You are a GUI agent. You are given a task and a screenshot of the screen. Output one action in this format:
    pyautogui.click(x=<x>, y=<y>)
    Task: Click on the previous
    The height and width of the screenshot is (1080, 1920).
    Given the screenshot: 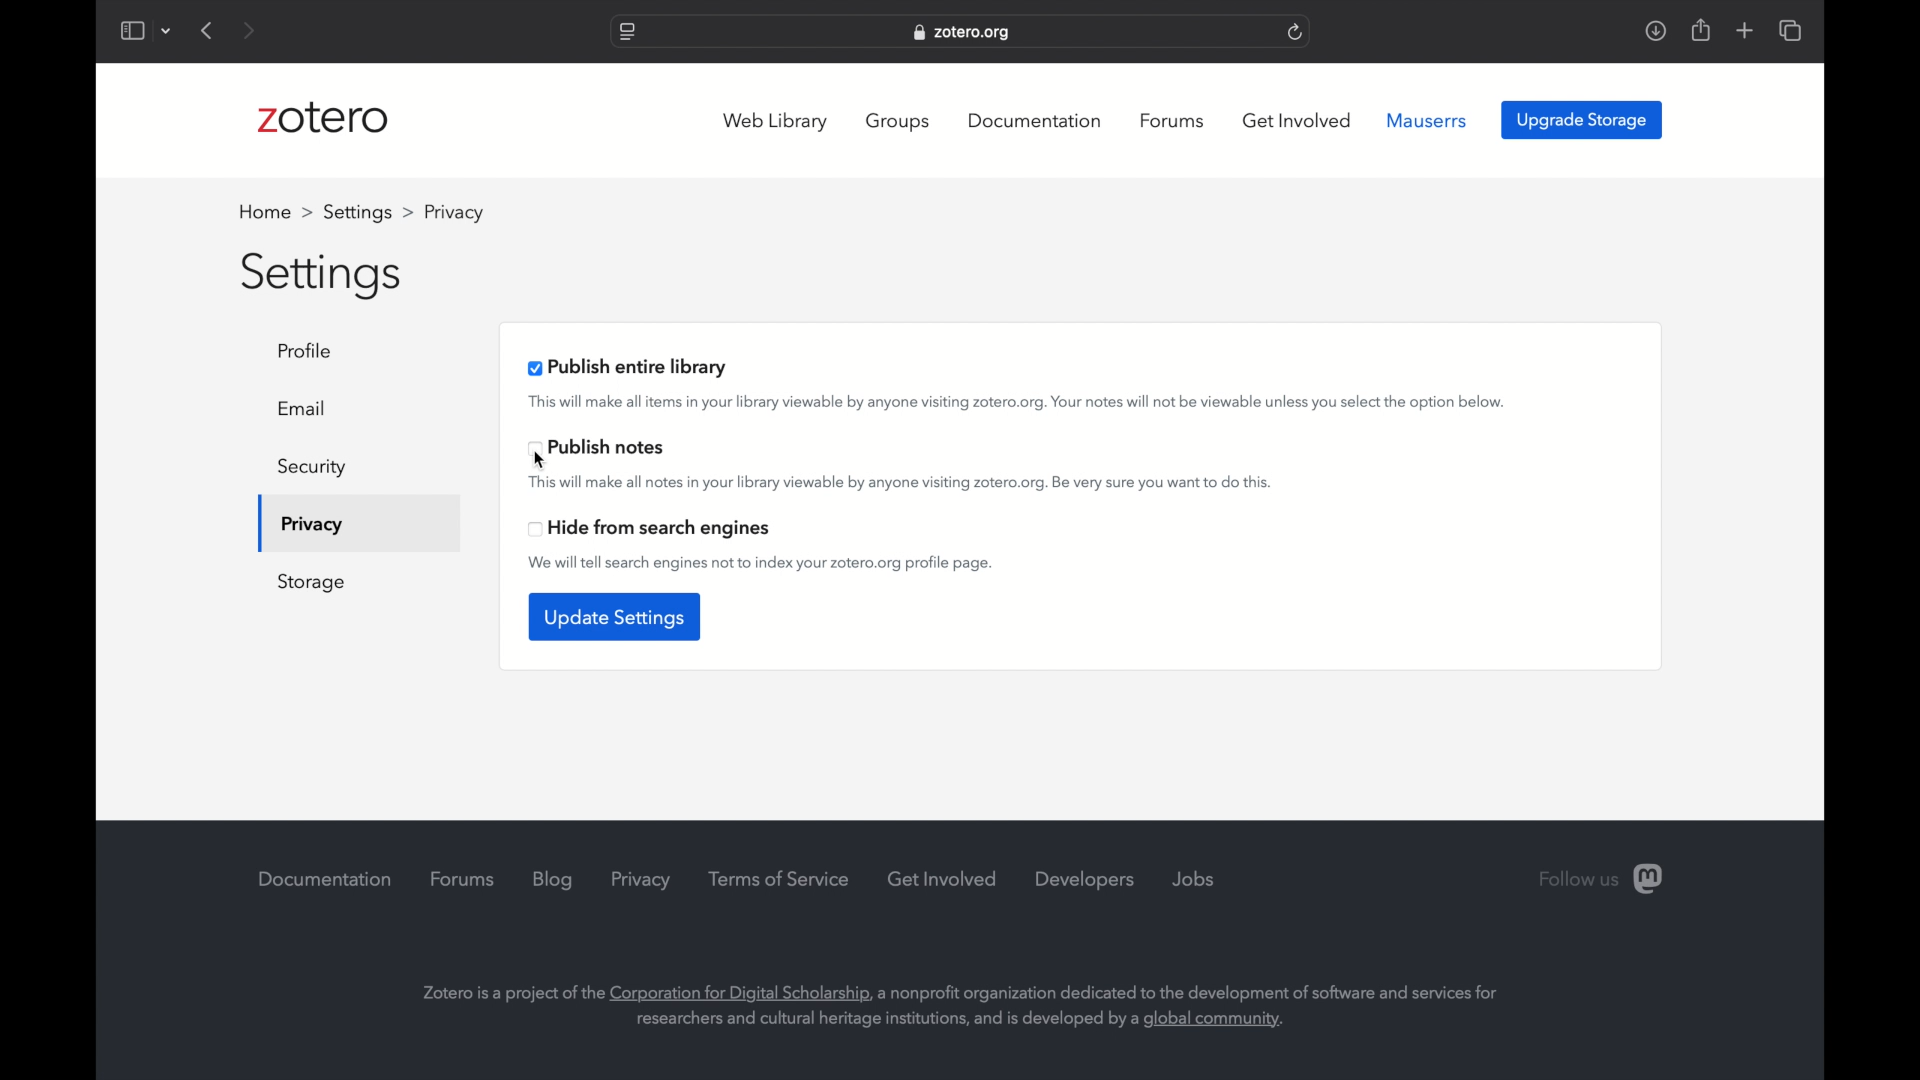 What is the action you would take?
    pyautogui.click(x=208, y=30)
    